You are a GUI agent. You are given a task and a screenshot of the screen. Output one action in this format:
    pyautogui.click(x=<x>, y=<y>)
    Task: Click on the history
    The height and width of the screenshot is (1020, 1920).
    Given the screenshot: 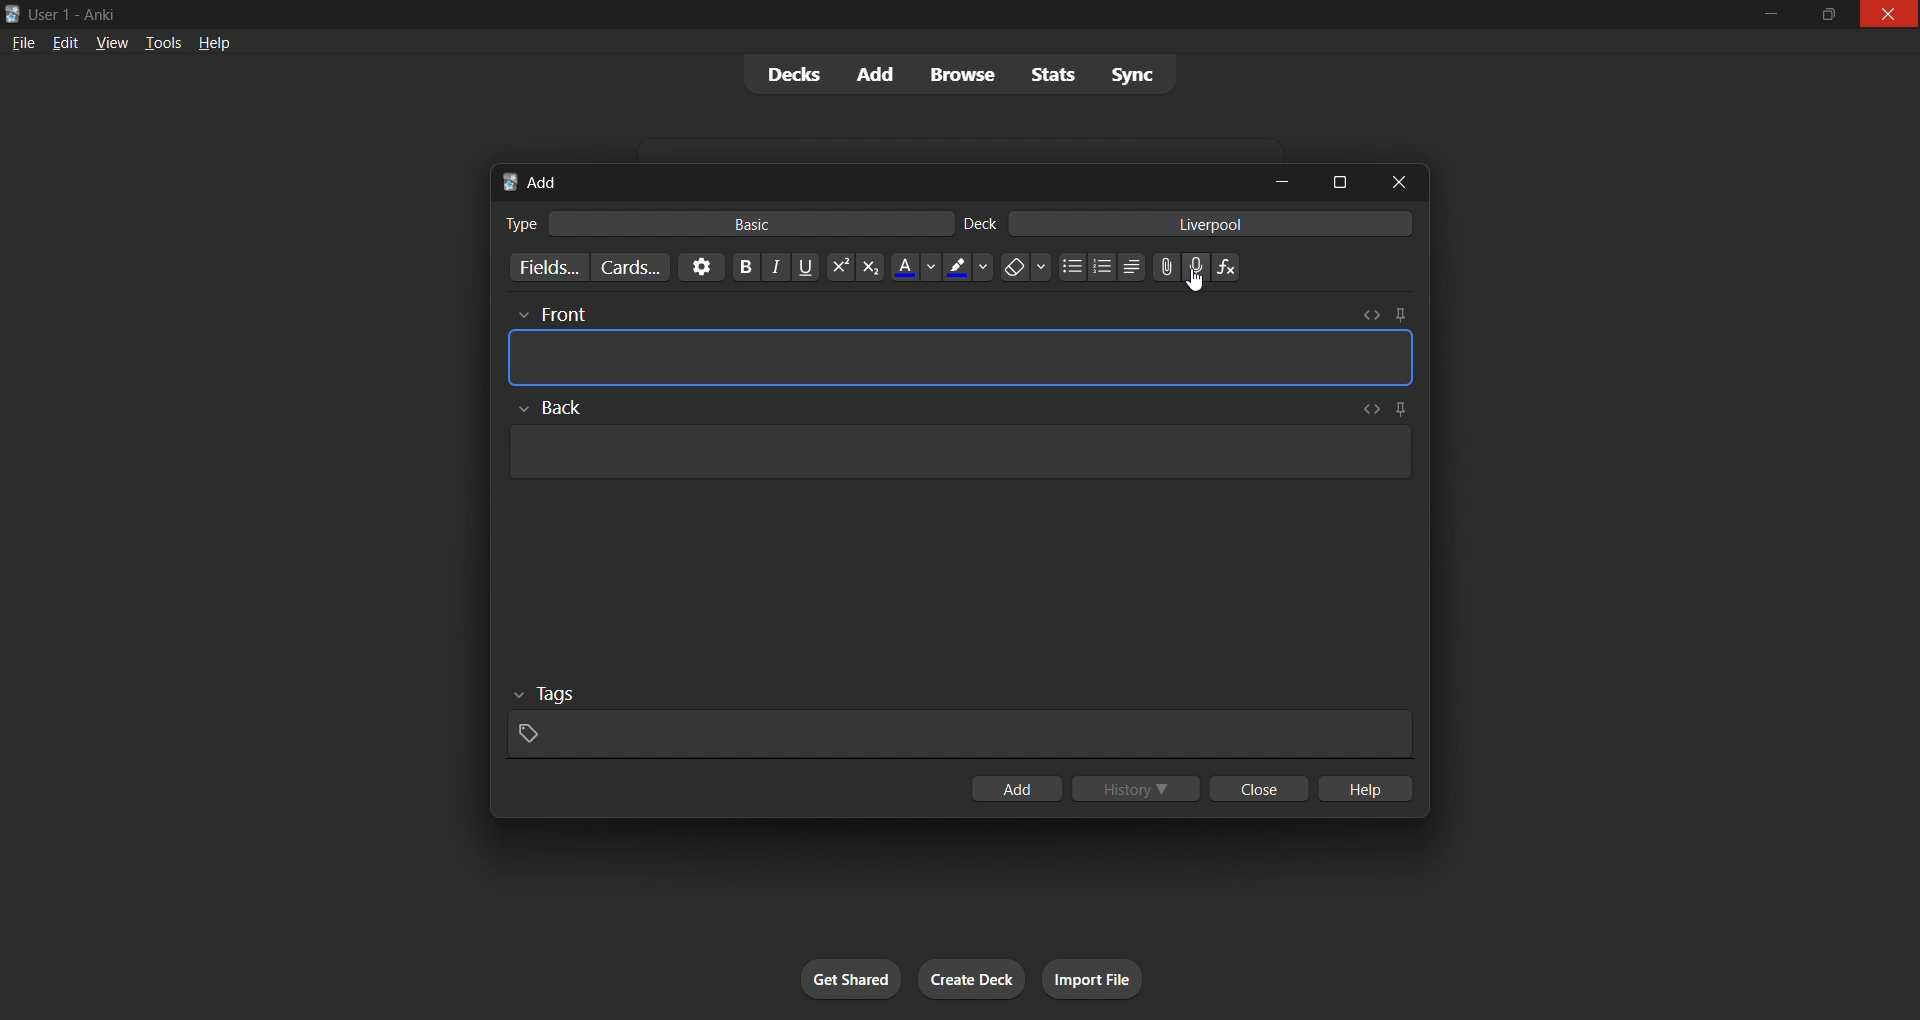 What is the action you would take?
    pyautogui.click(x=1138, y=791)
    